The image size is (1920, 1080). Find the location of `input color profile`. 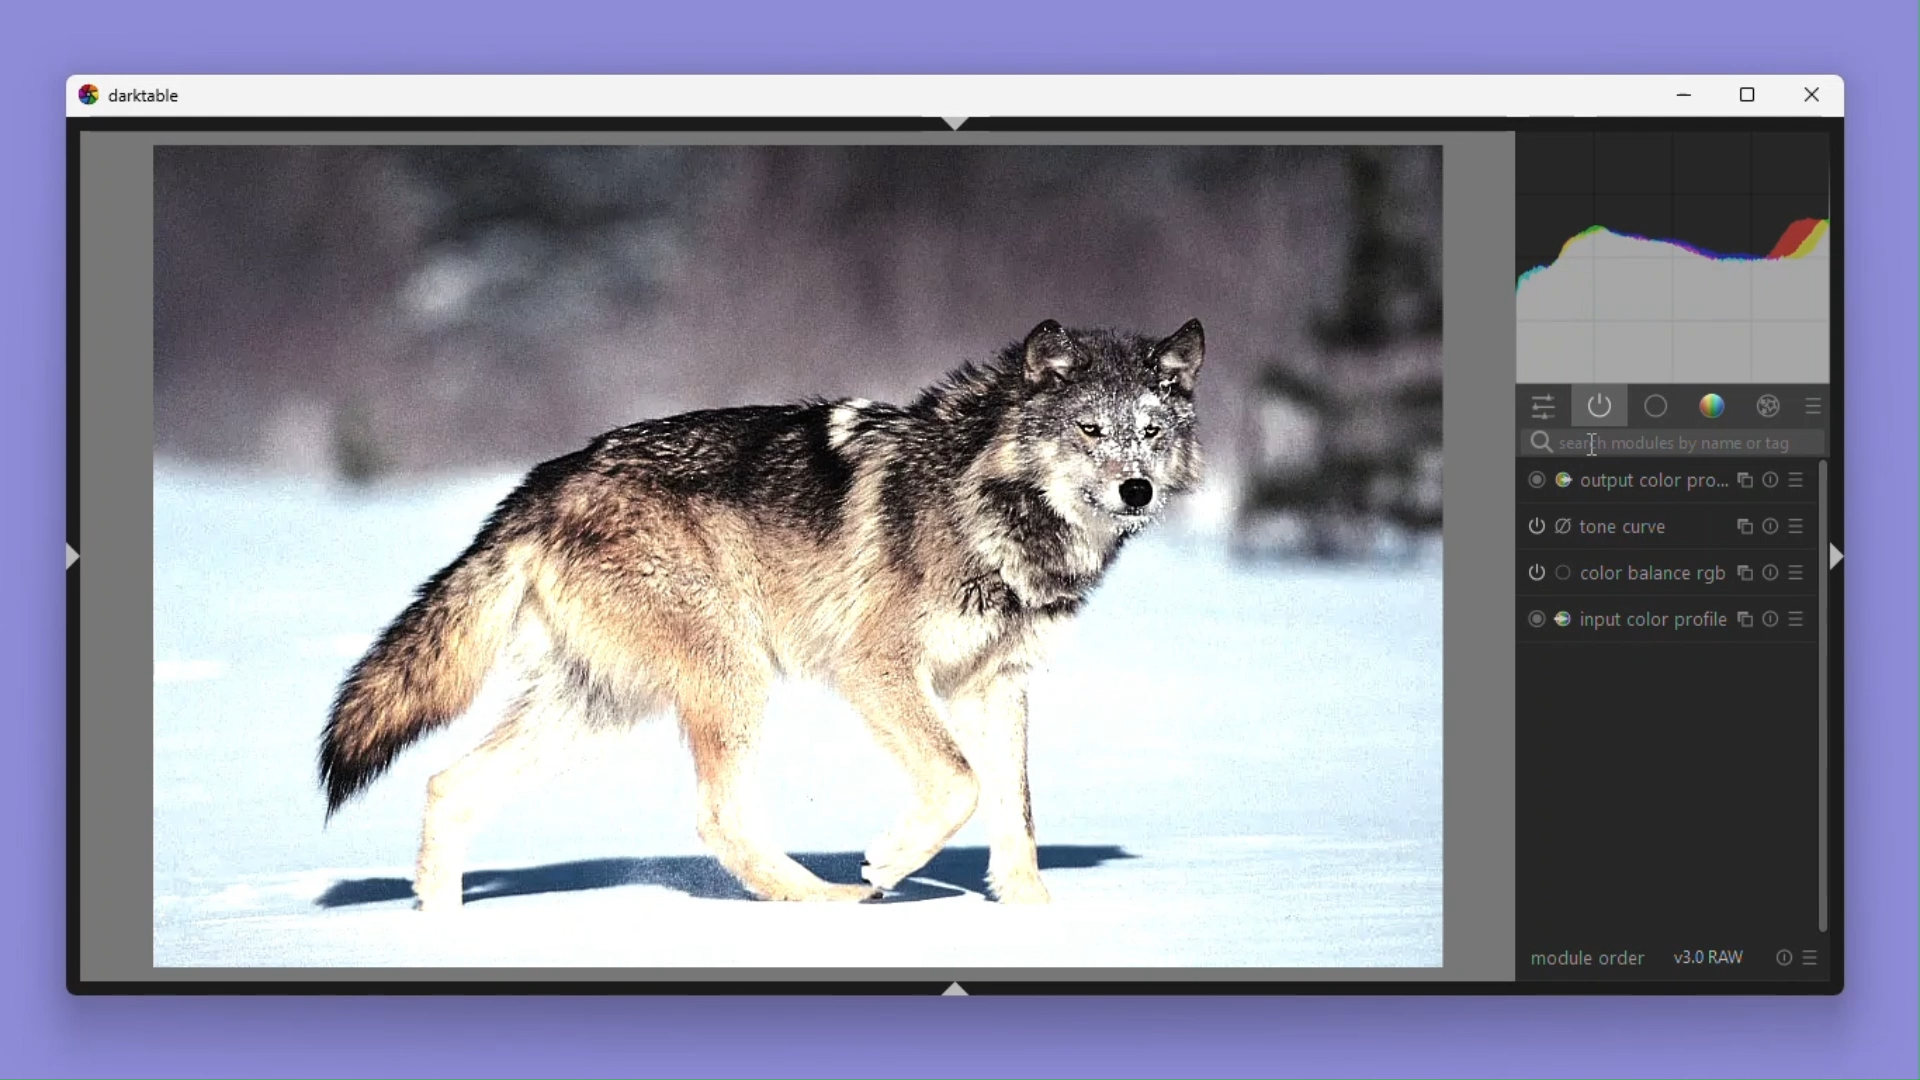

input color profile is located at coordinates (1624, 615).